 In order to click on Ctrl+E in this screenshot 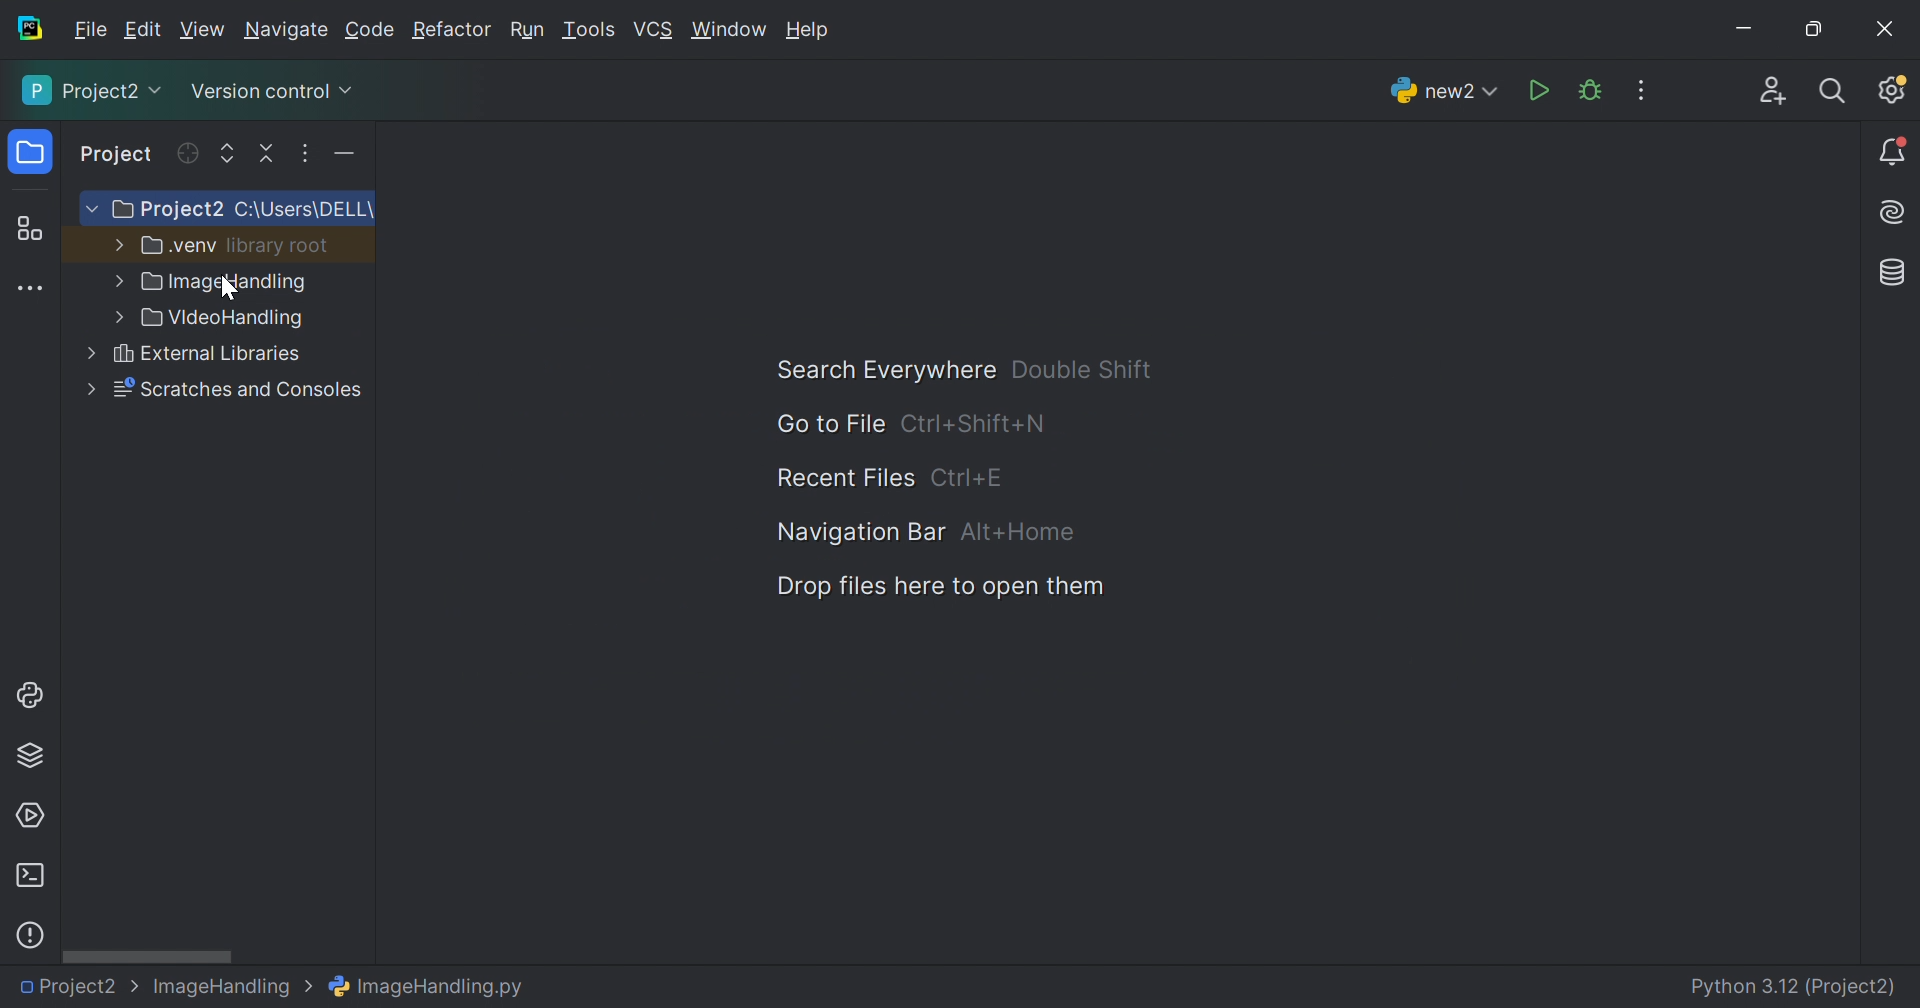, I will do `click(967, 477)`.